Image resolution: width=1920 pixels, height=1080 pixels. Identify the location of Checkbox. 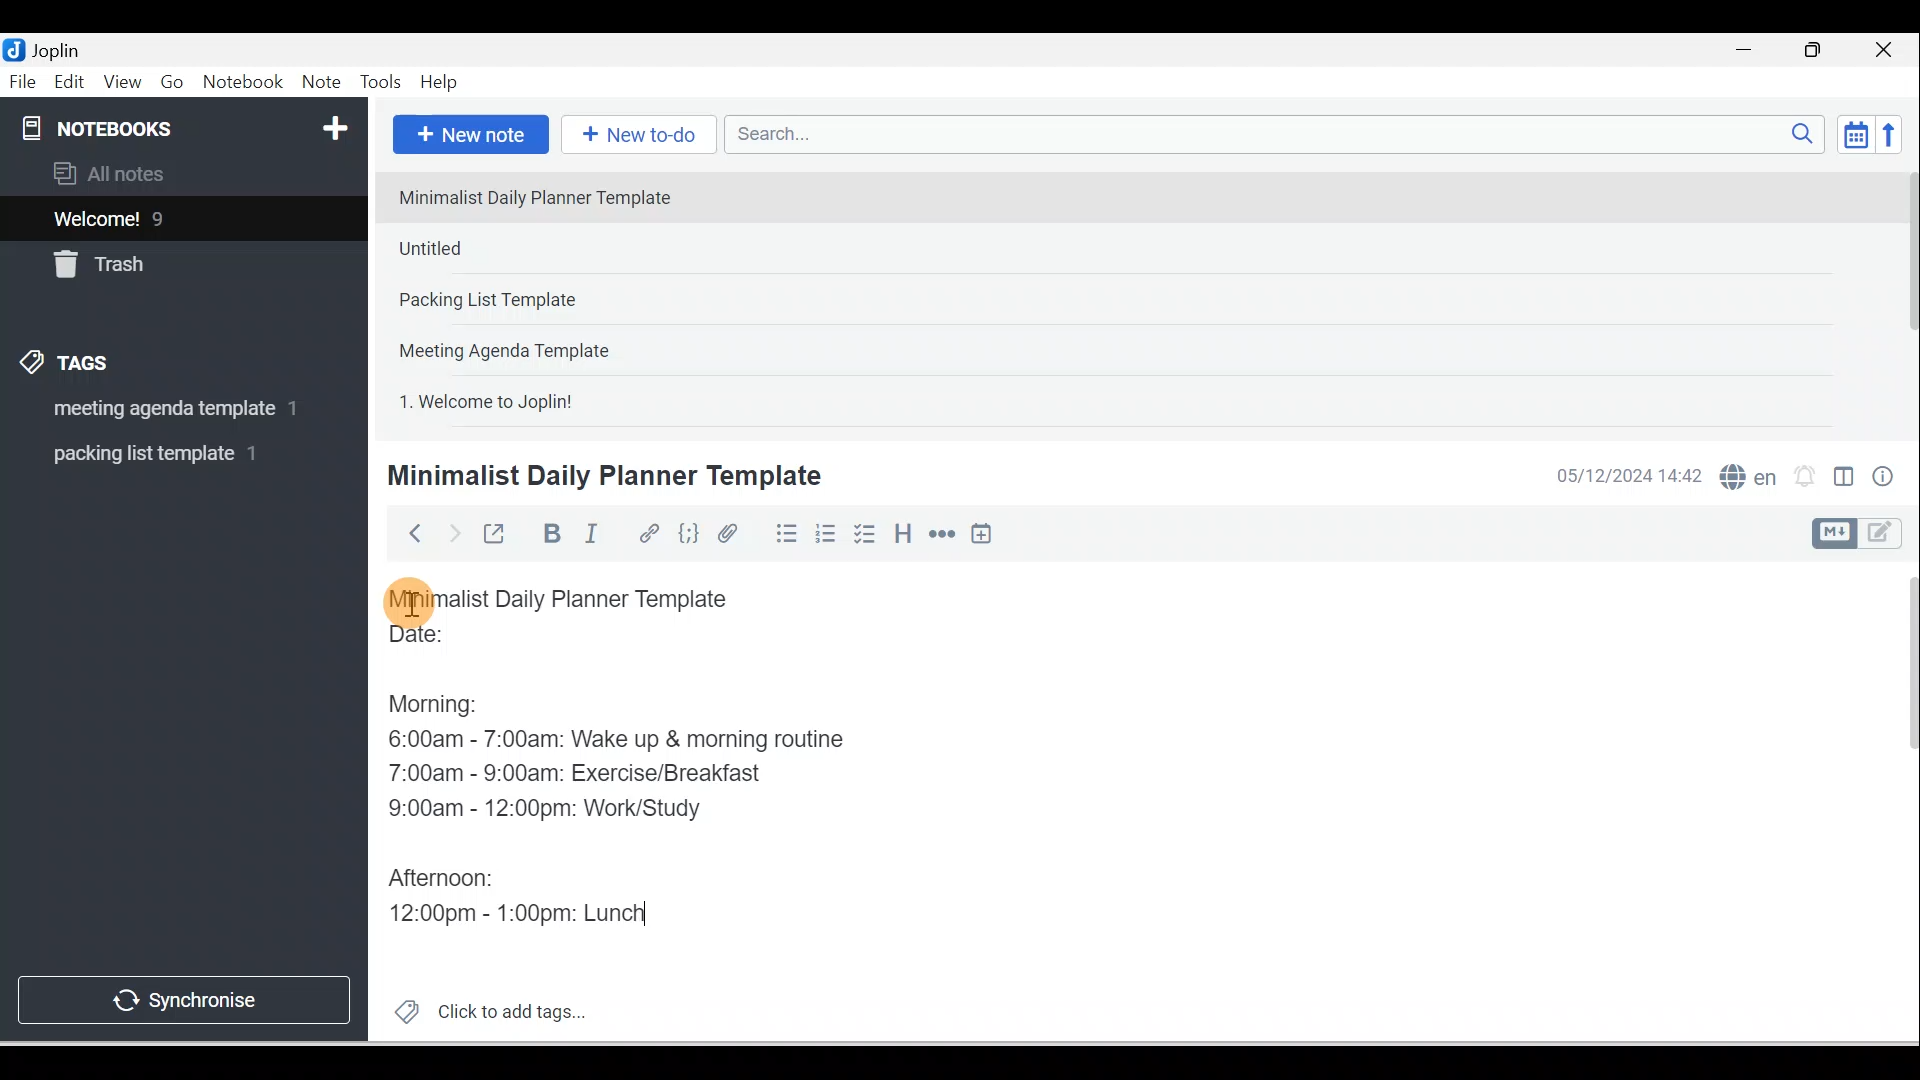
(863, 534).